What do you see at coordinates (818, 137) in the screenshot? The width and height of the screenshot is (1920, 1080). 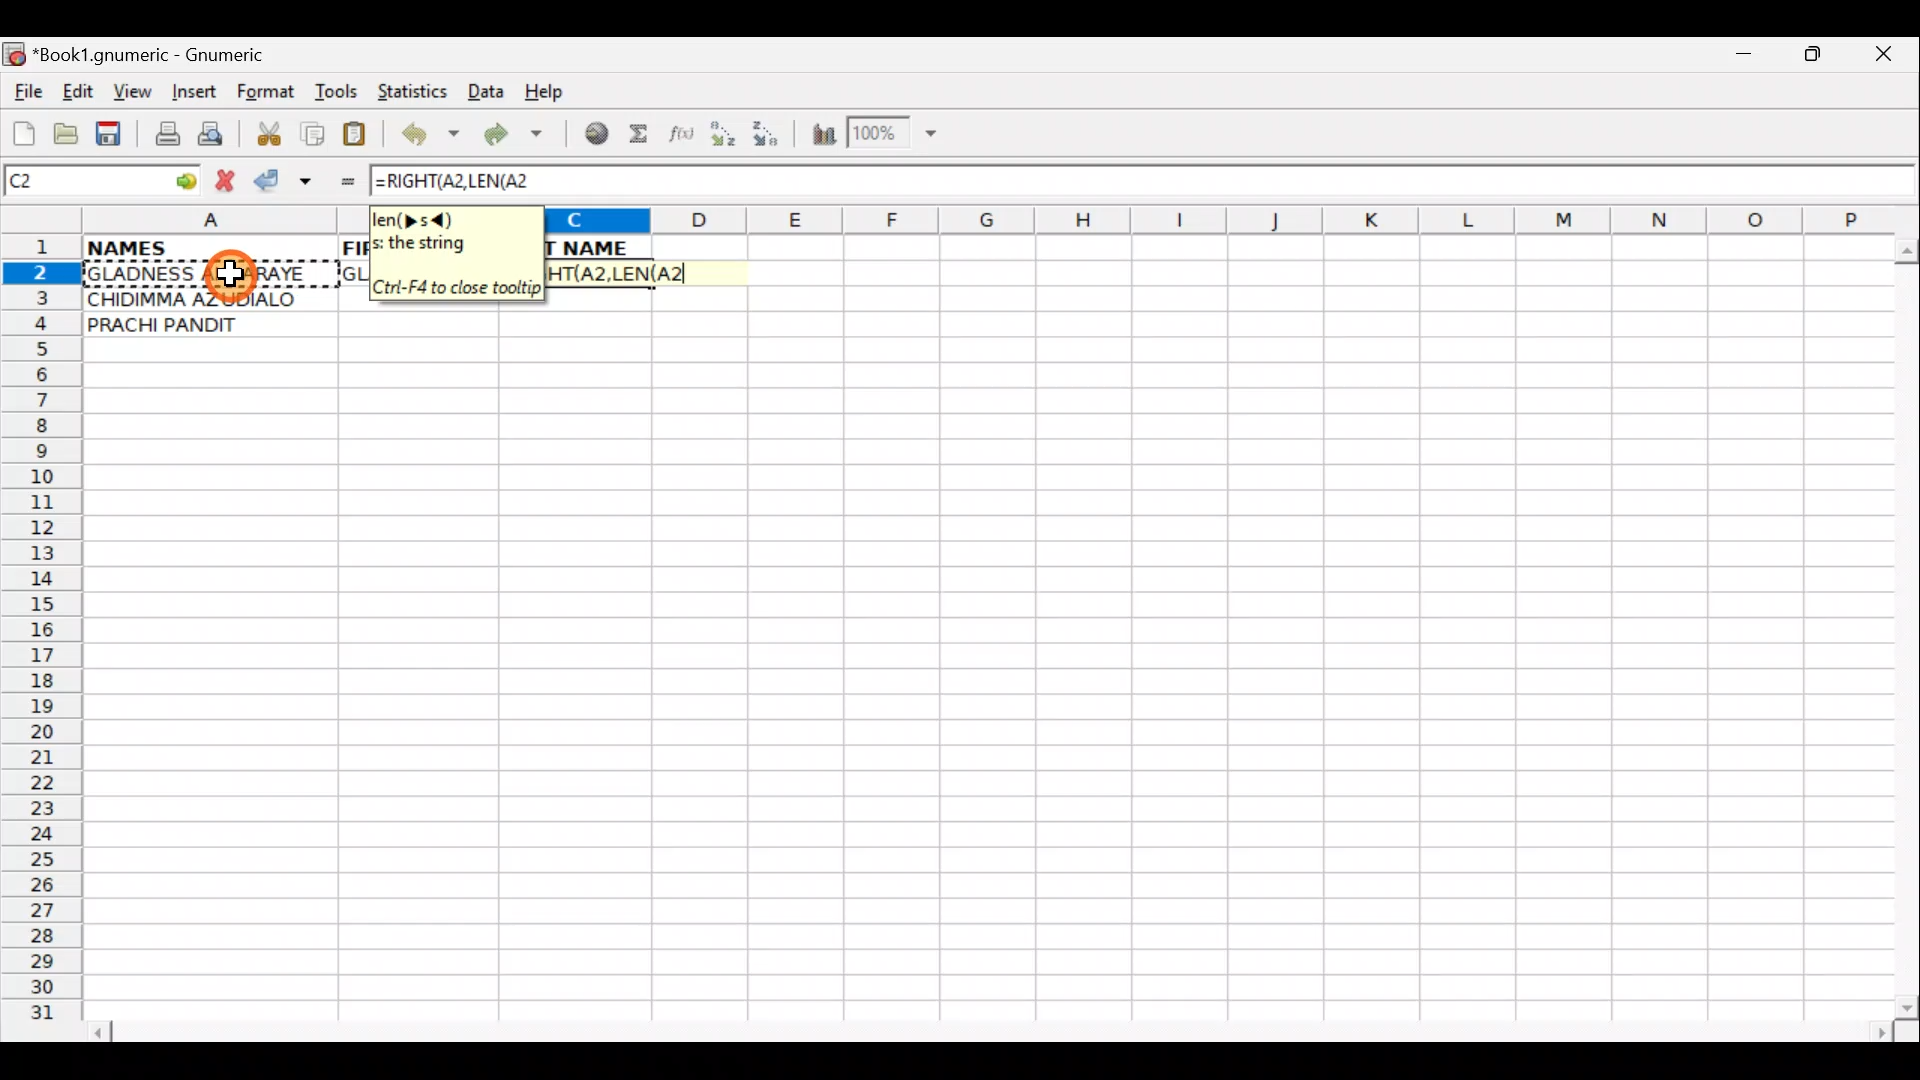 I see `Insert Chart` at bounding box center [818, 137].